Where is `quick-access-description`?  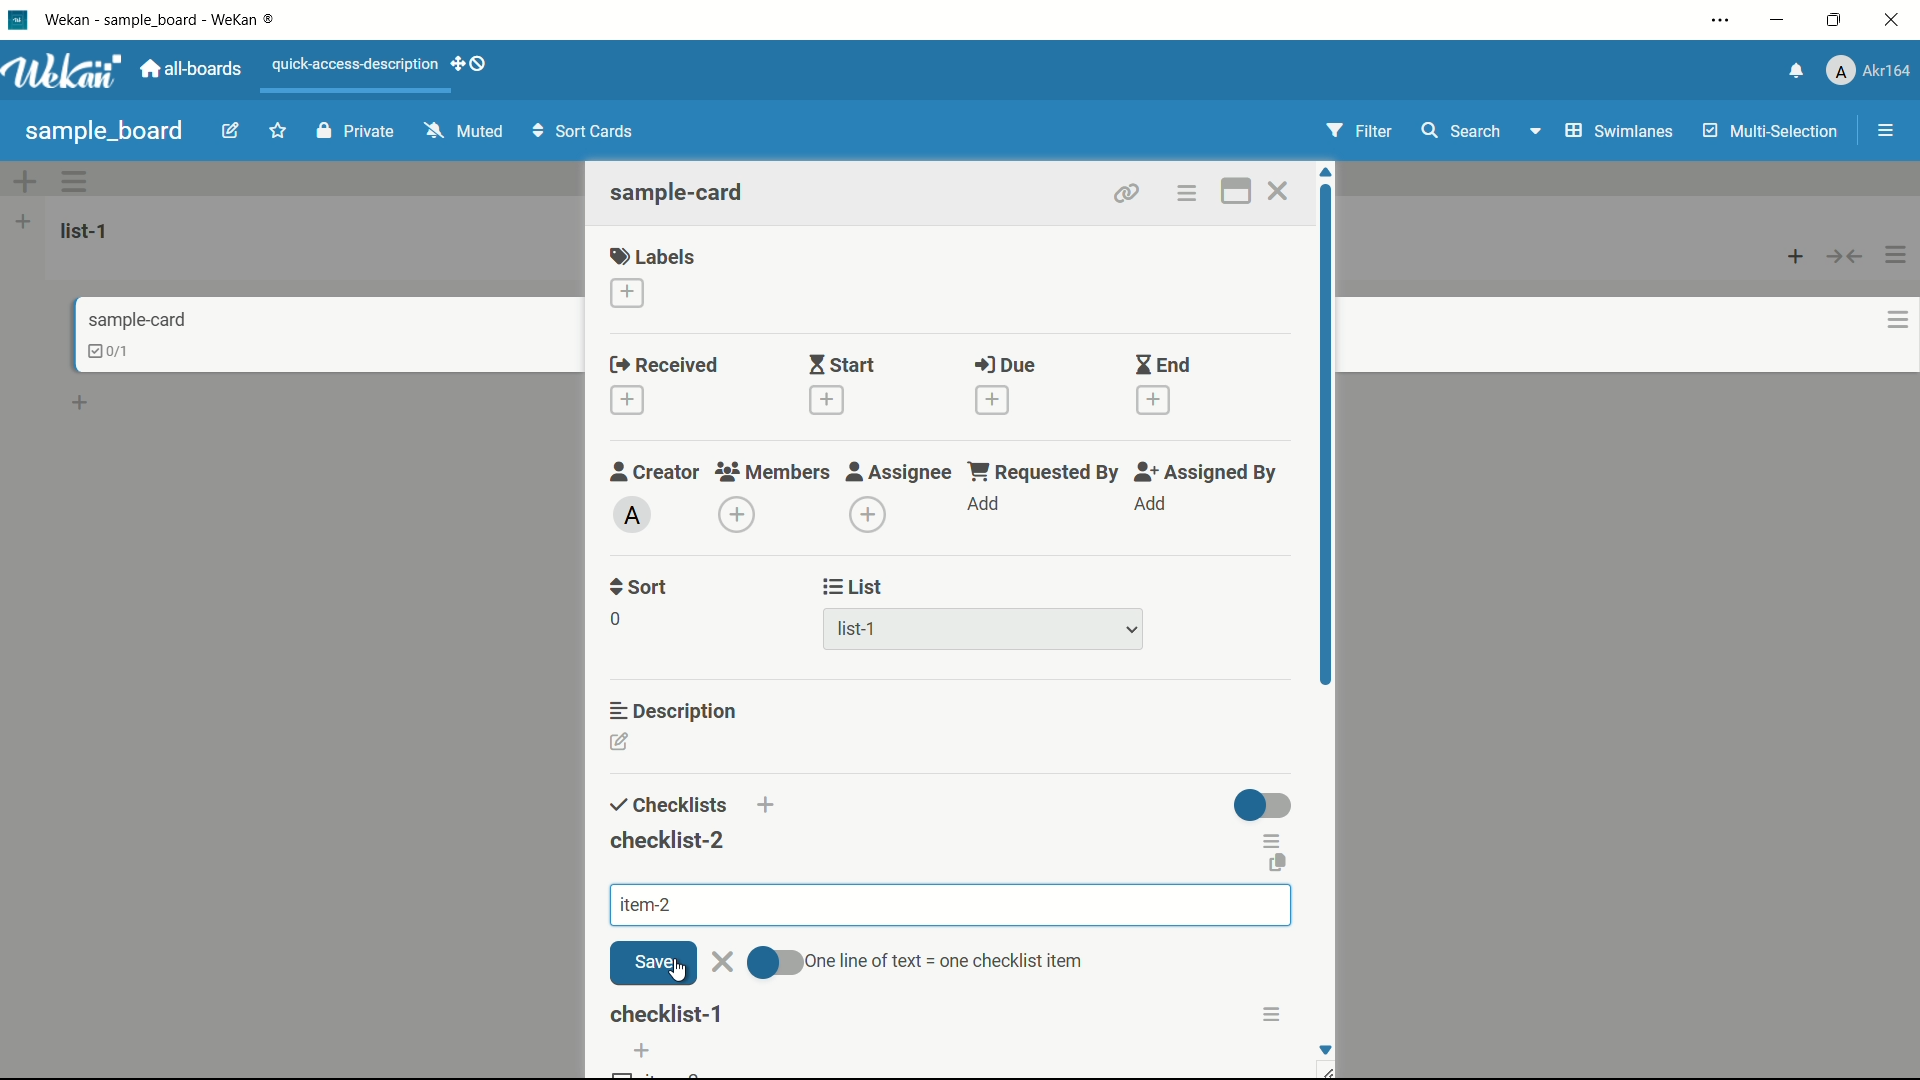 quick-access-description is located at coordinates (356, 64).